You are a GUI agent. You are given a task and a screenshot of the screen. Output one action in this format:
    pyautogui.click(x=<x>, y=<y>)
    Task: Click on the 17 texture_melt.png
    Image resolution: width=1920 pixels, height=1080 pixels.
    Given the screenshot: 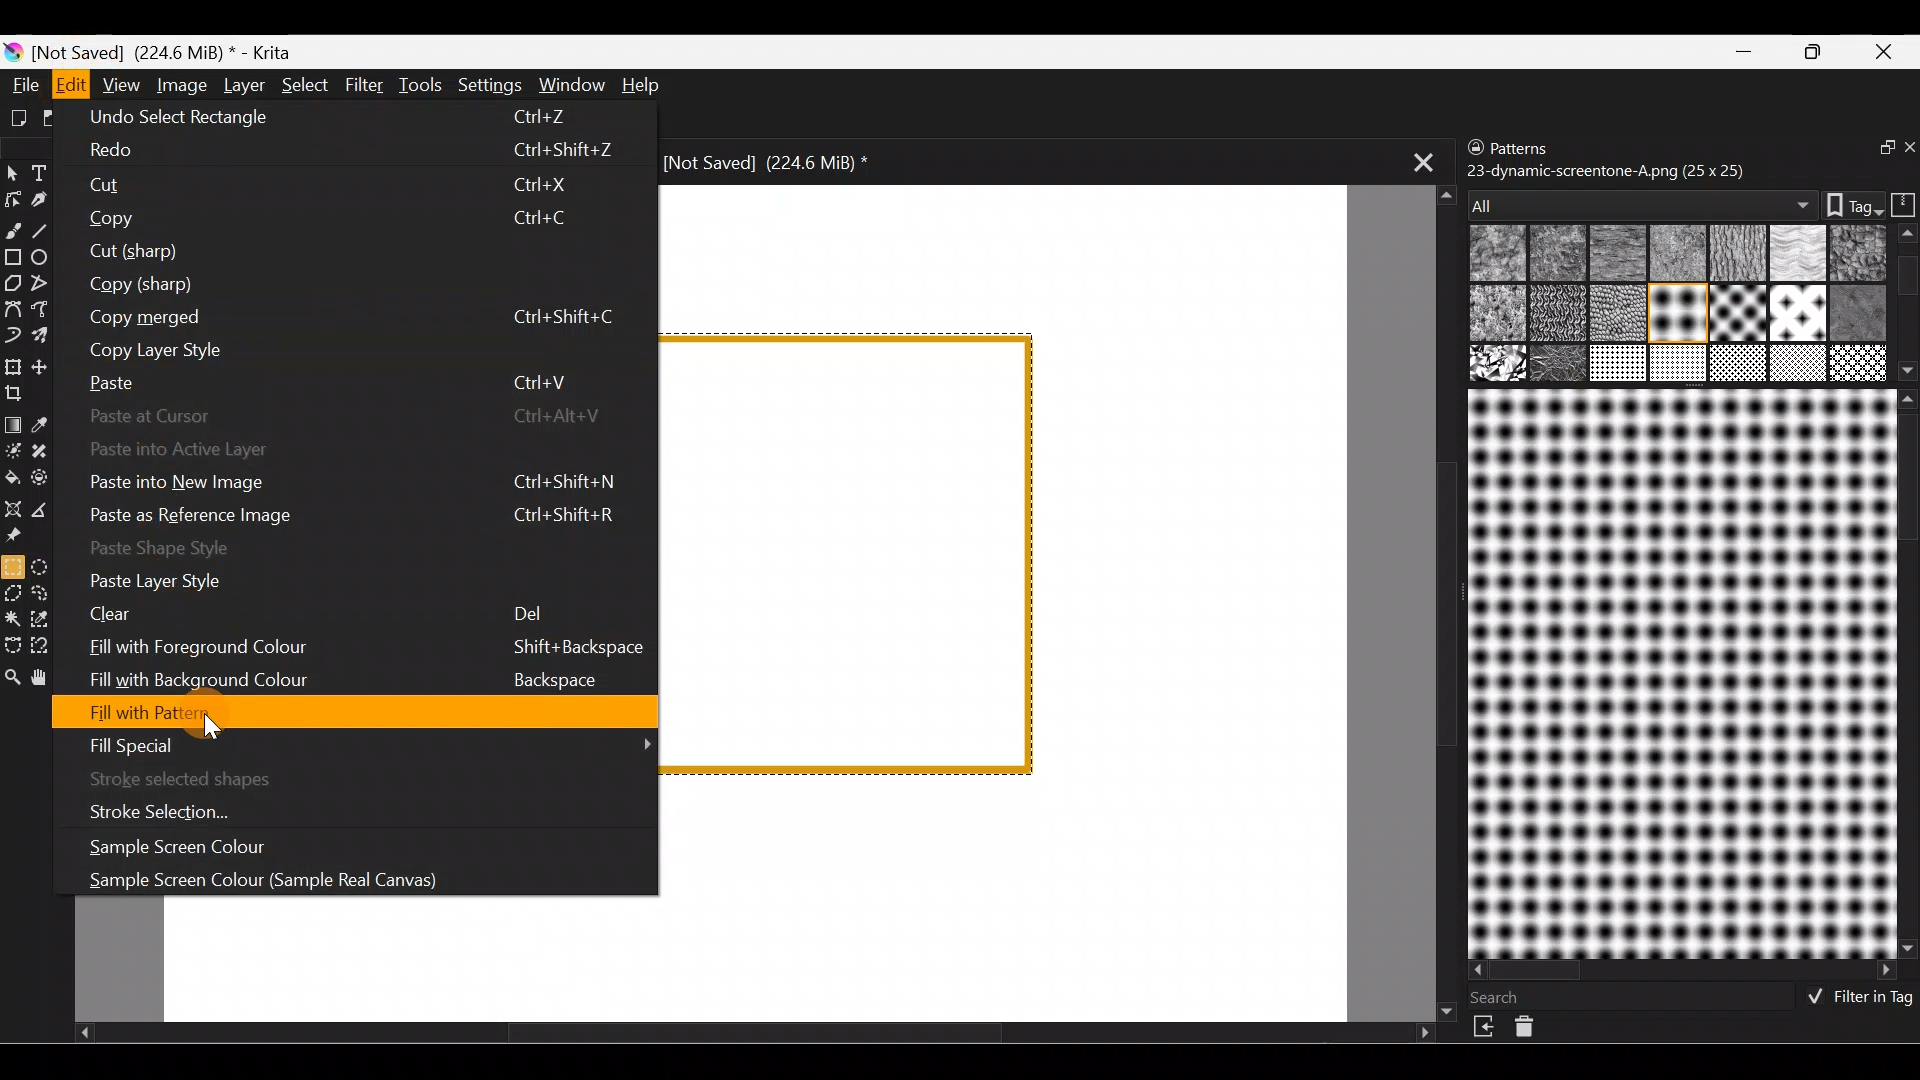 What is the action you would take?
    pyautogui.click(x=1680, y=363)
    